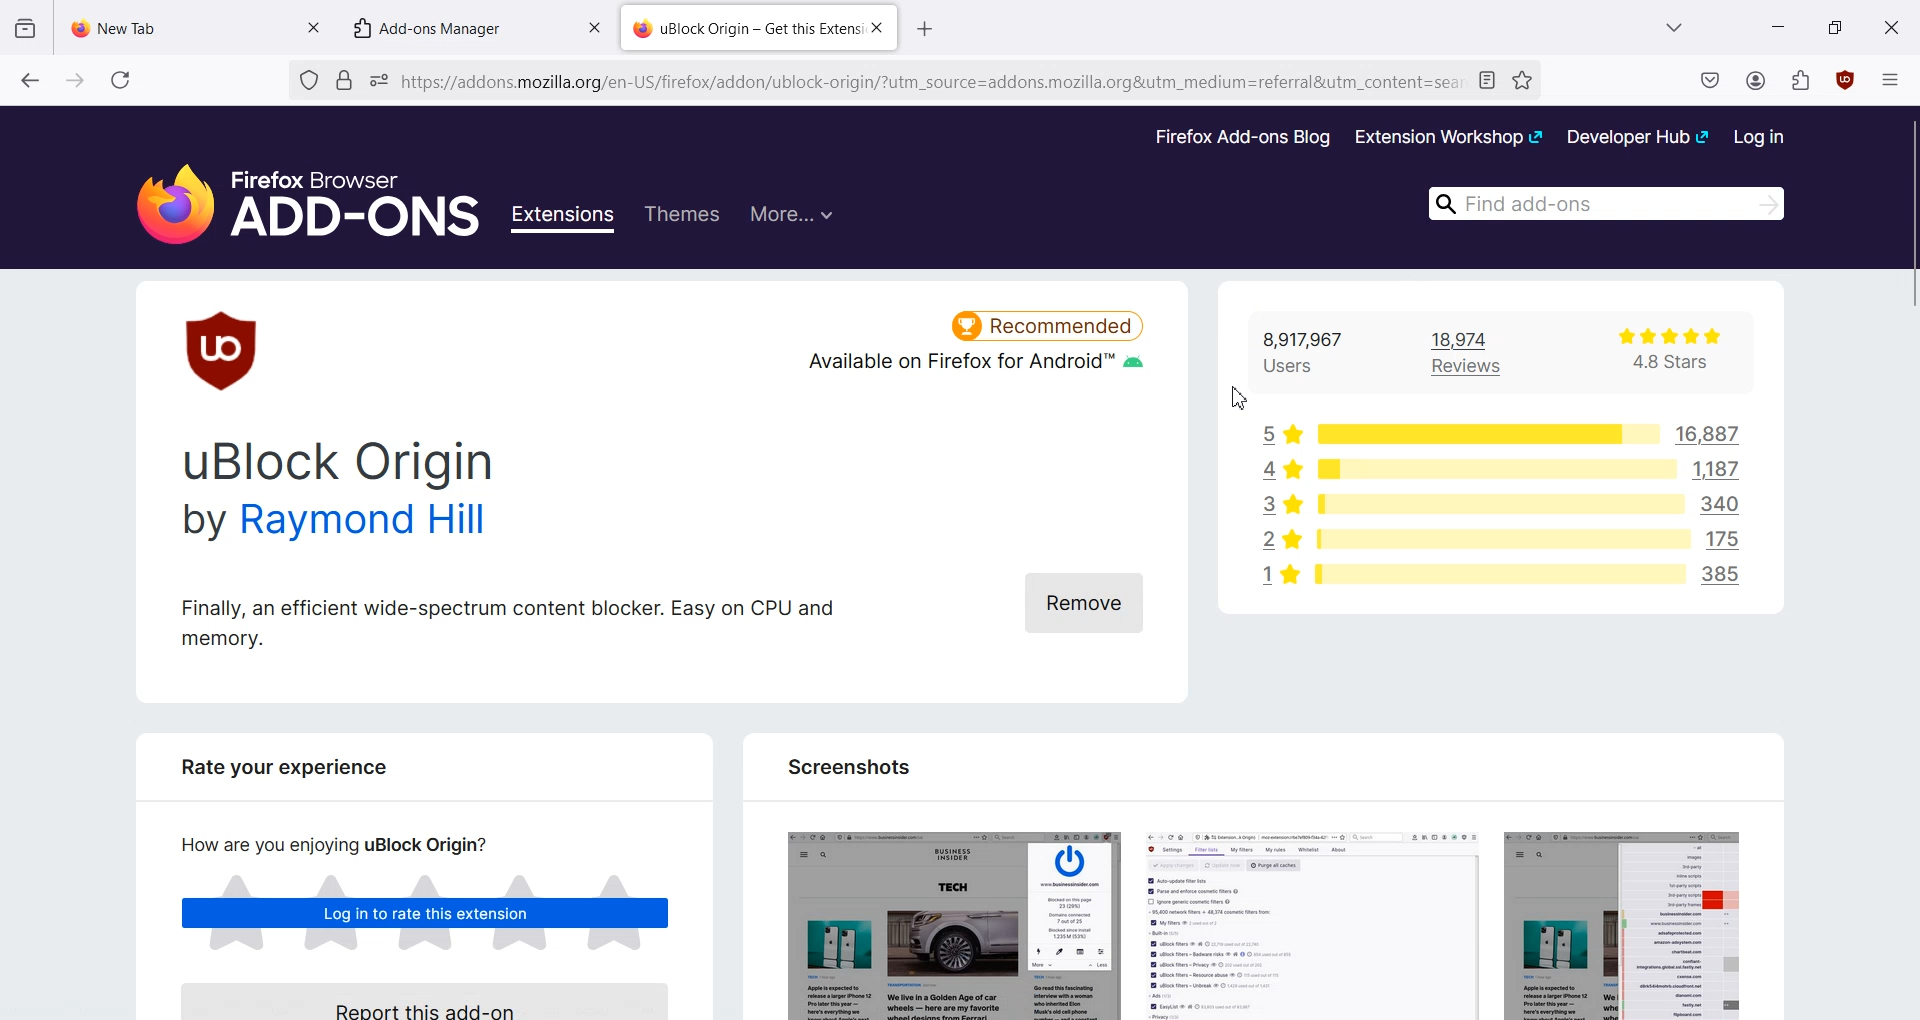 This screenshot has width=1920, height=1020. I want to click on Minimize, so click(1778, 27).